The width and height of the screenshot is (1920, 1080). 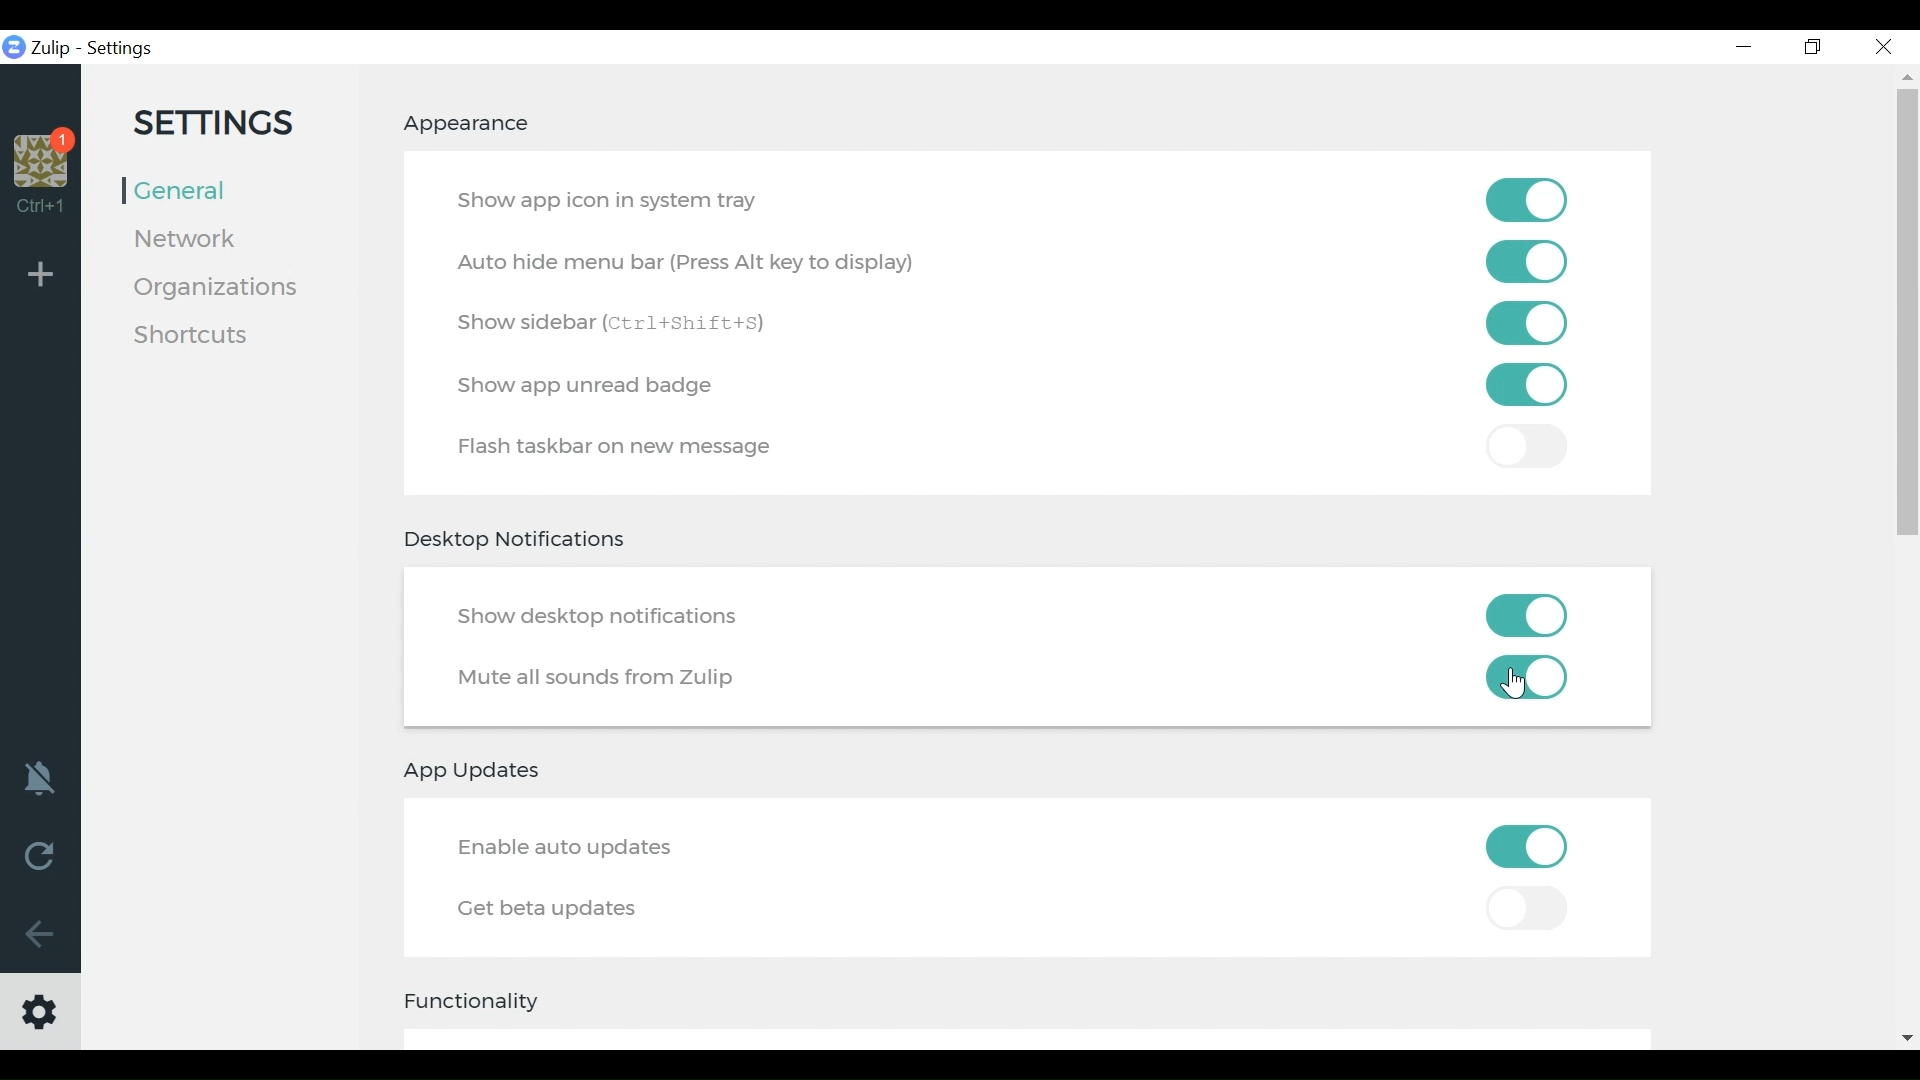 I want to click on Add Organisation, so click(x=41, y=272).